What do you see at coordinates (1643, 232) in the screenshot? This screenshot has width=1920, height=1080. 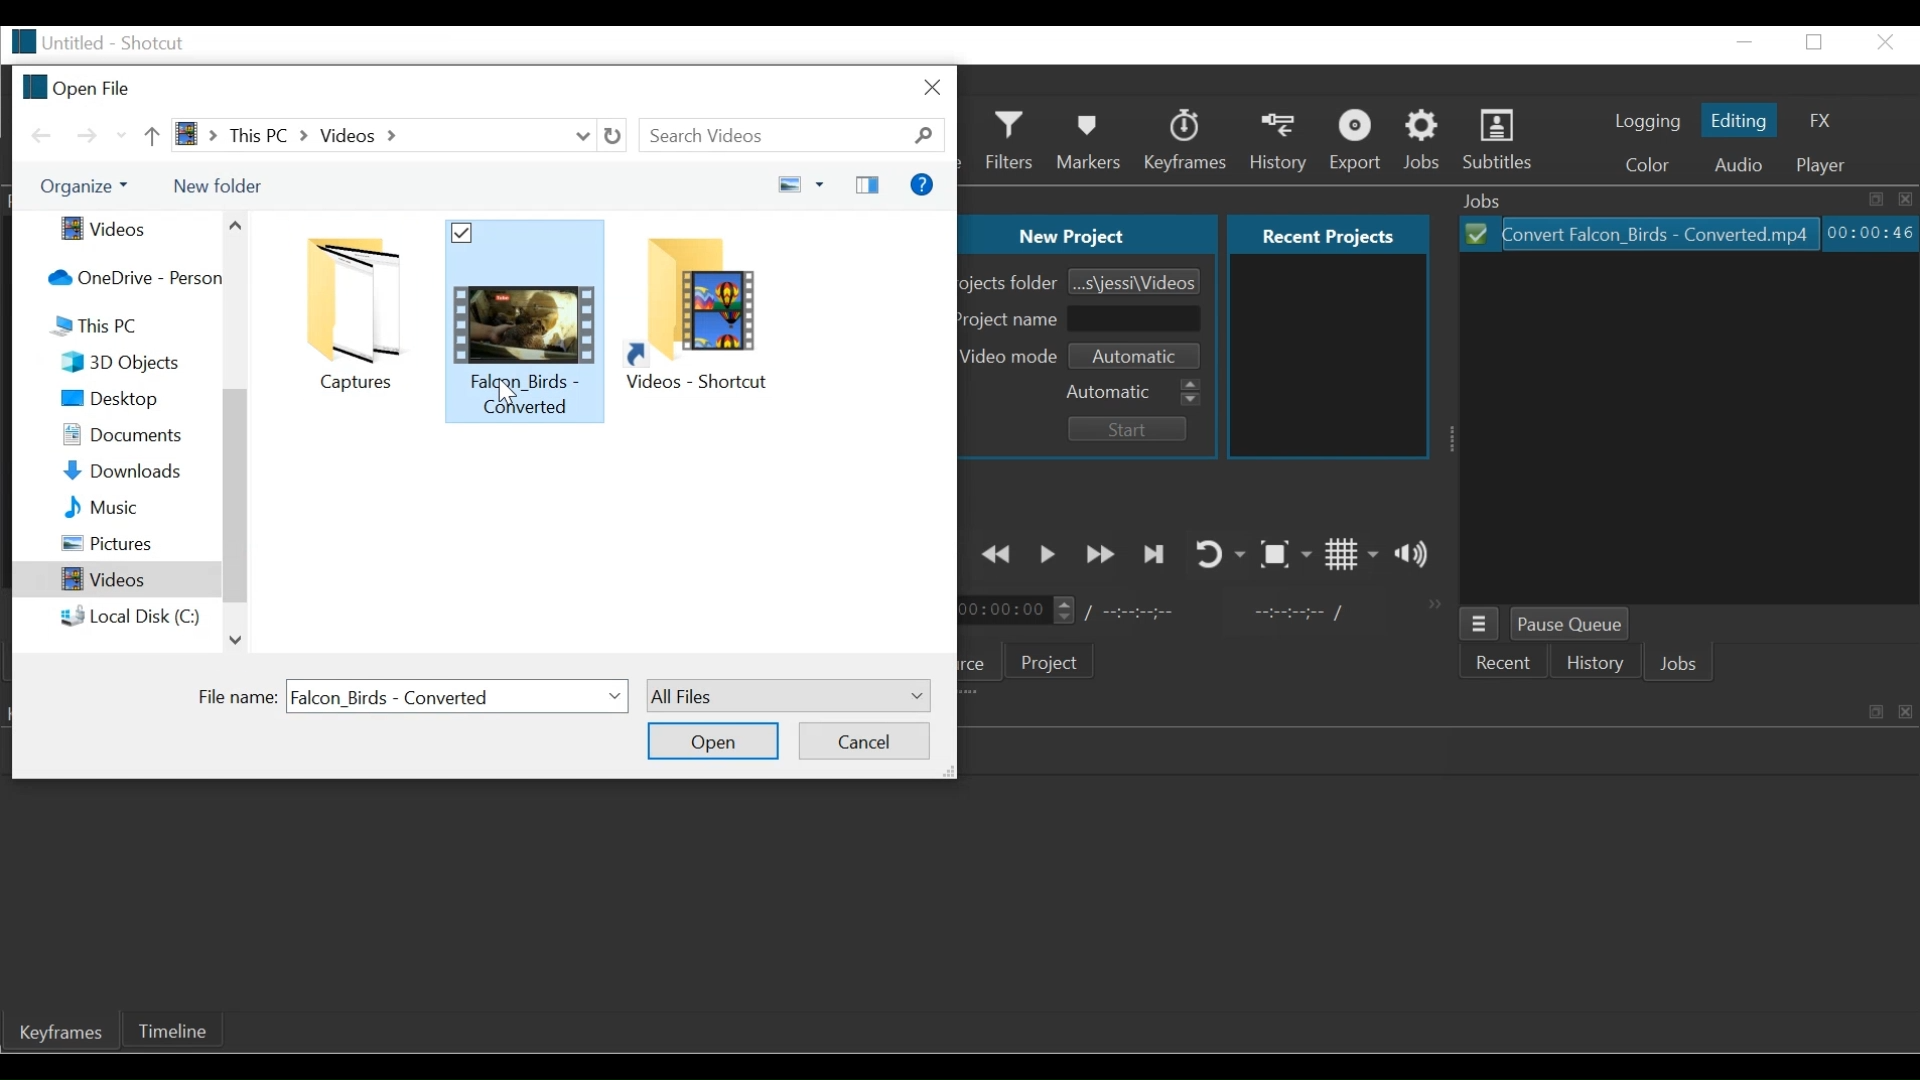 I see `File` at bounding box center [1643, 232].